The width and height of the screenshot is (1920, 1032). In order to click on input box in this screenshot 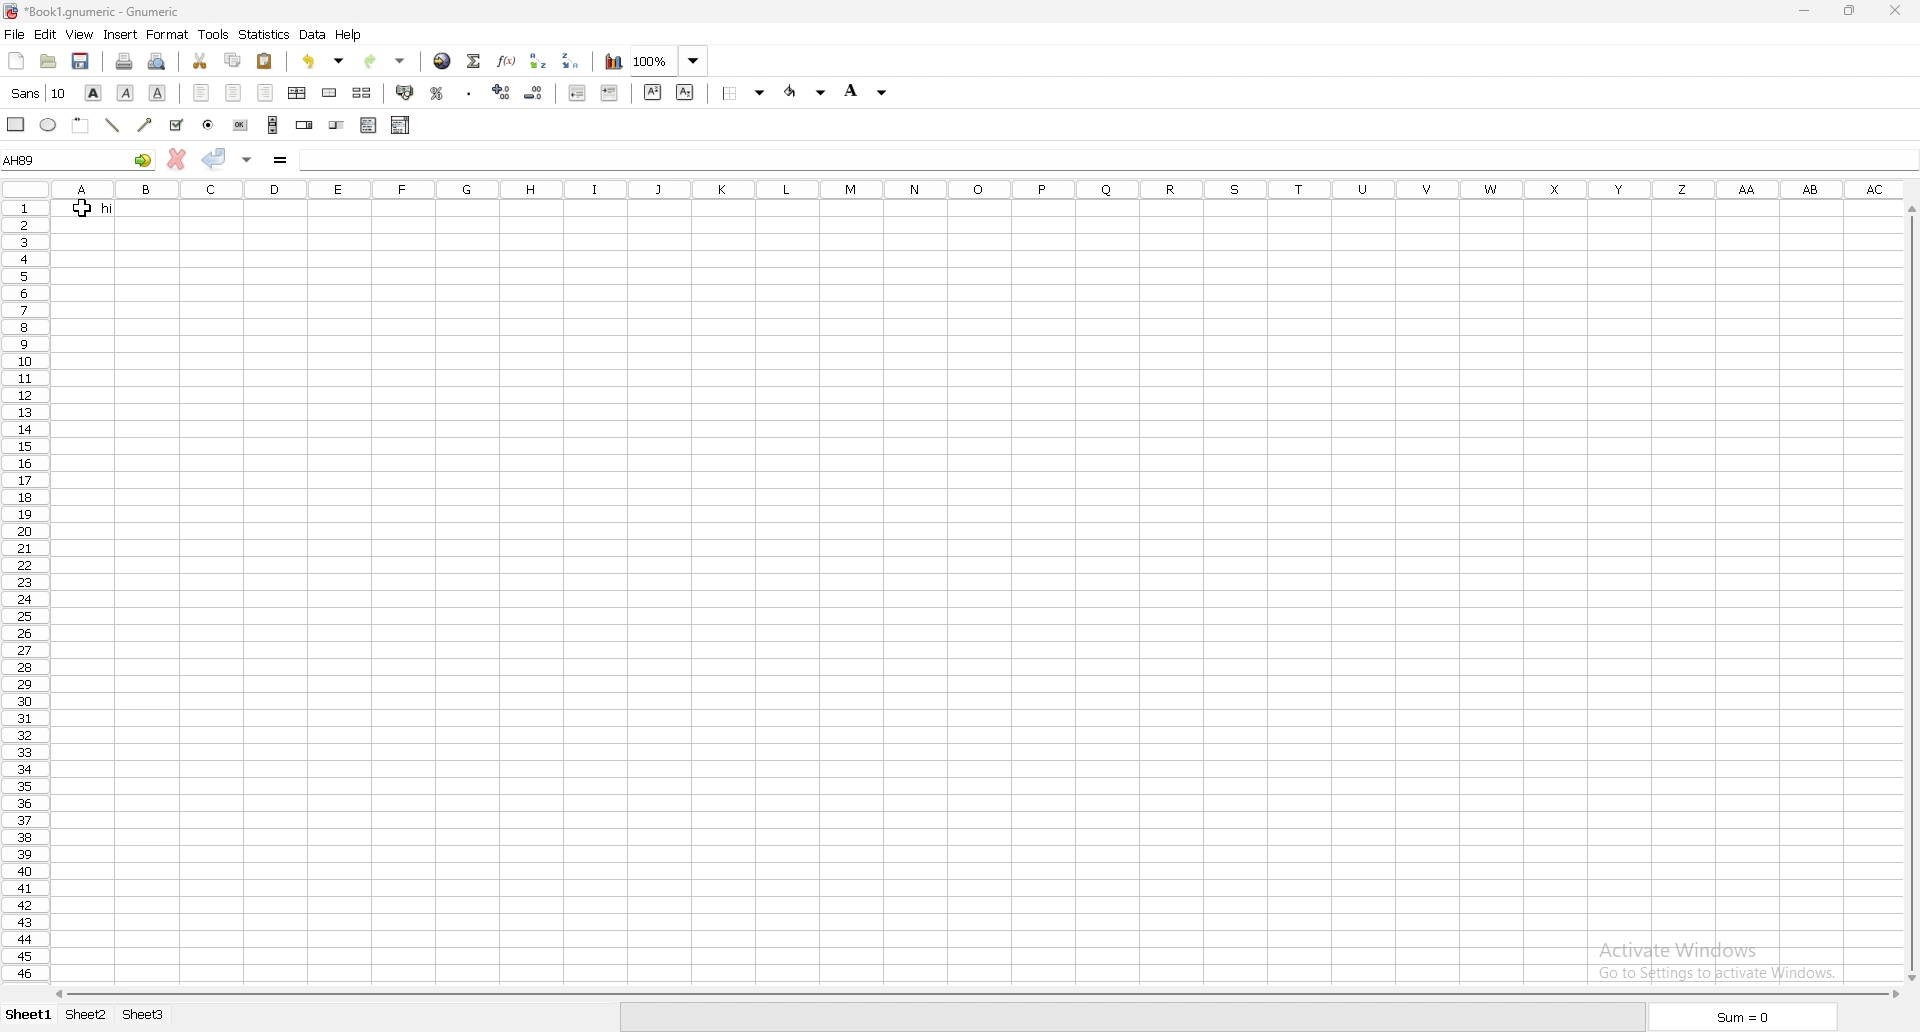, I will do `click(1105, 156)`.